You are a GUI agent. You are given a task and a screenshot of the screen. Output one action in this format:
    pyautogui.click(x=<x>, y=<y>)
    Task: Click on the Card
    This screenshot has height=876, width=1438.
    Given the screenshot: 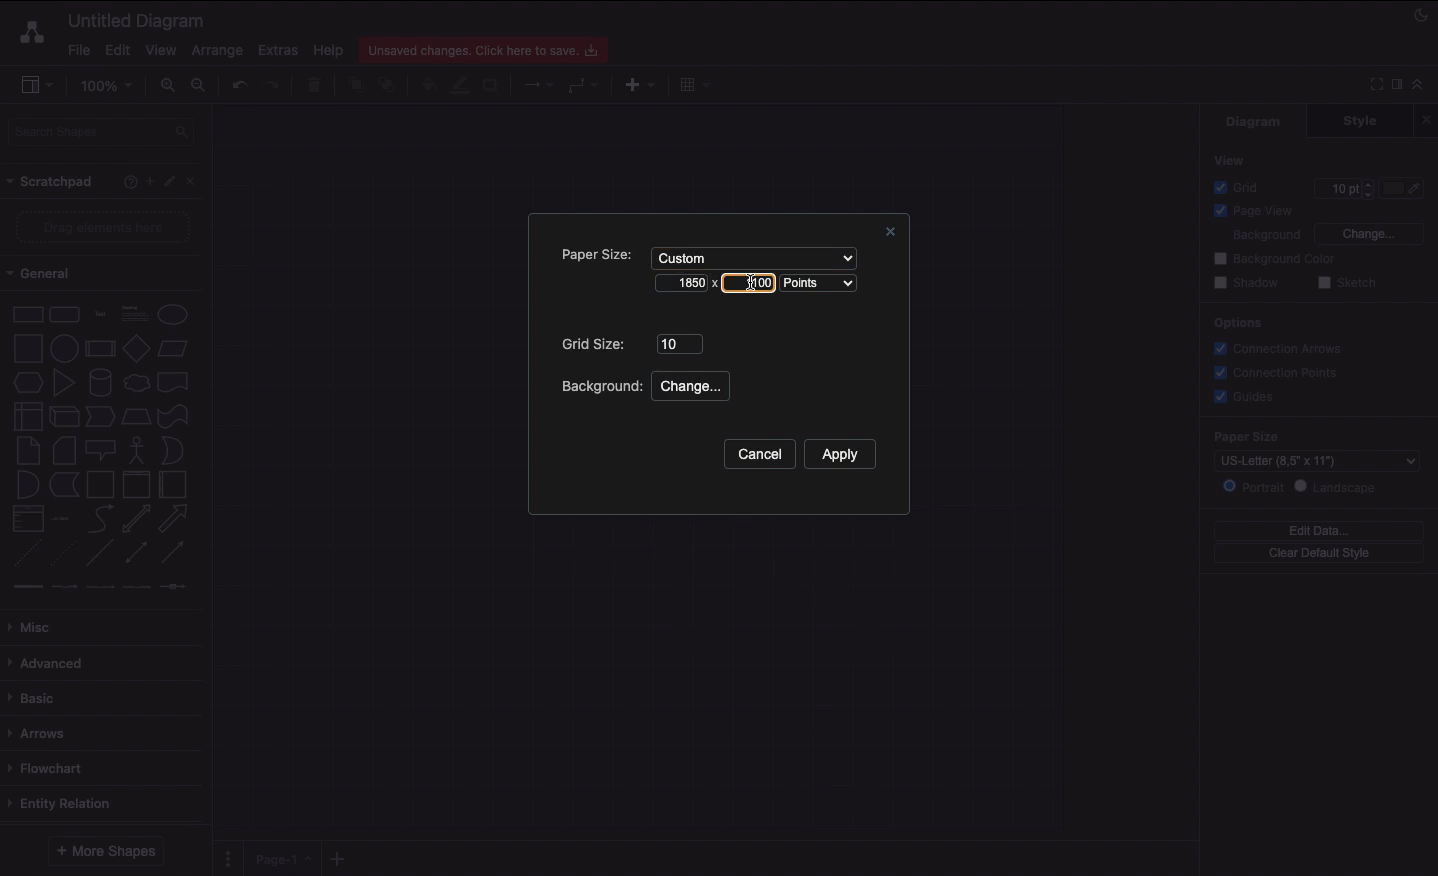 What is the action you would take?
    pyautogui.click(x=64, y=450)
    